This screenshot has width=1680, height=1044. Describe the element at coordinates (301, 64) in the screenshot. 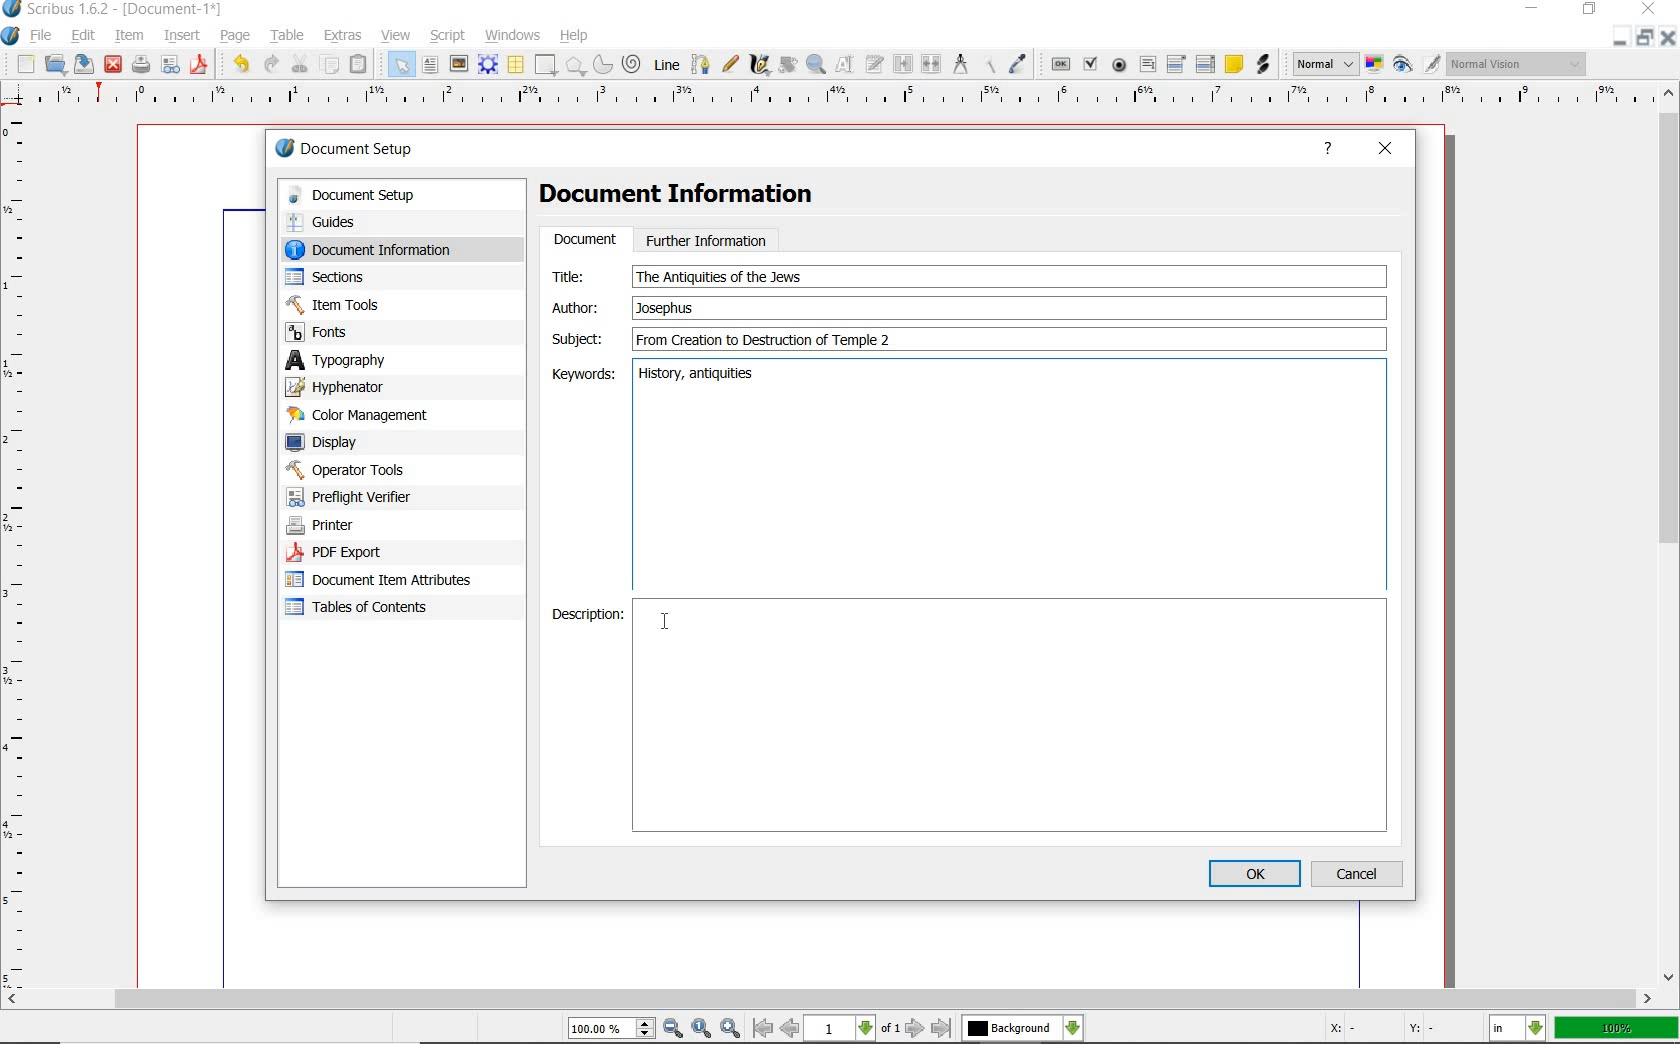

I see `cut` at that location.